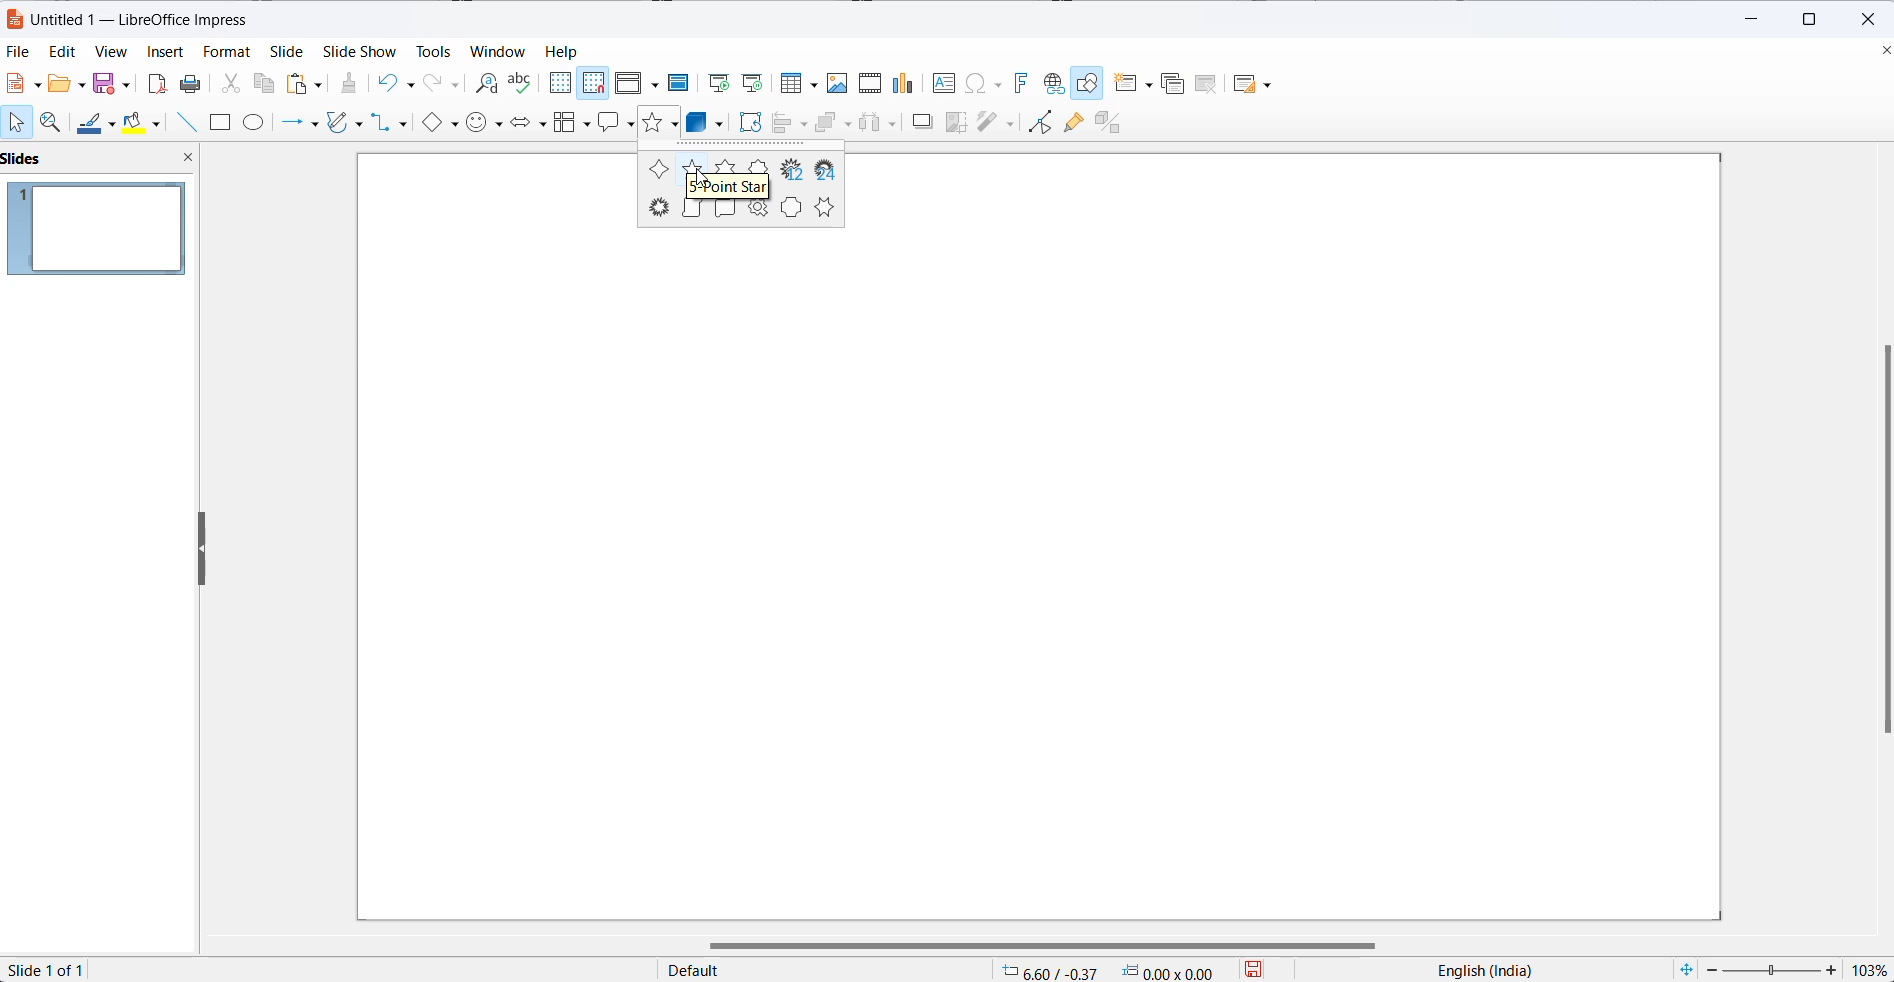 Image resolution: width=1894 pixels, height=982 pixels. Describe the element at coordinates (796, 85) in the screenshot. I see `insert table` at that location.